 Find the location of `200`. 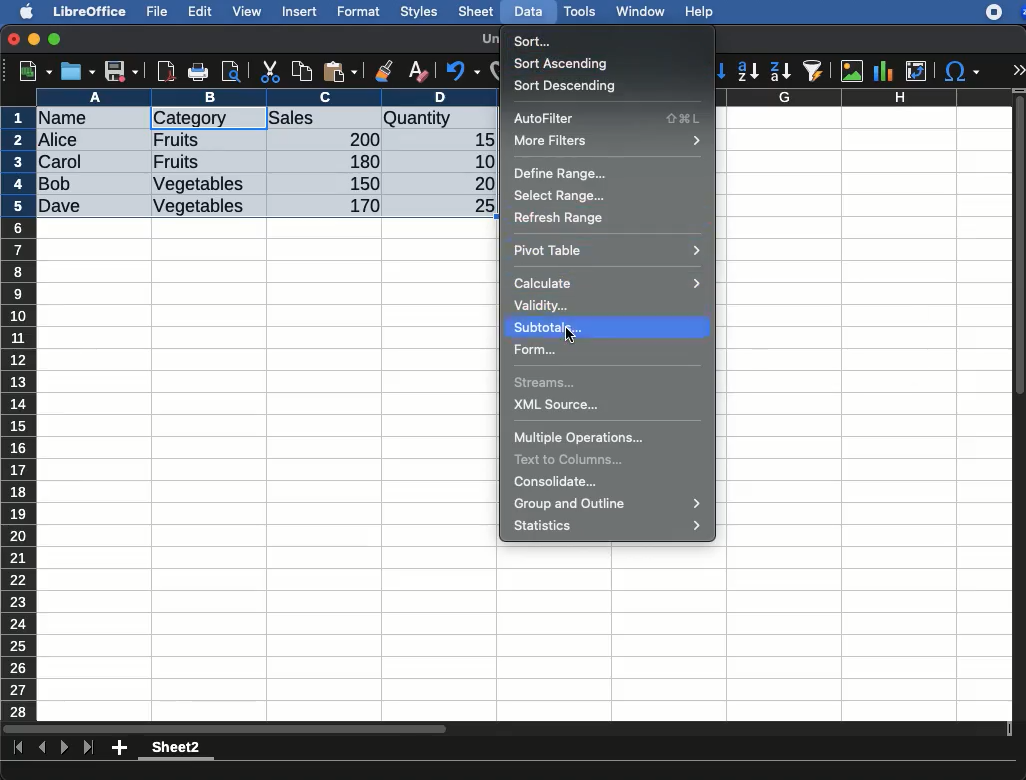

200 is located at coordinates (359, 139).